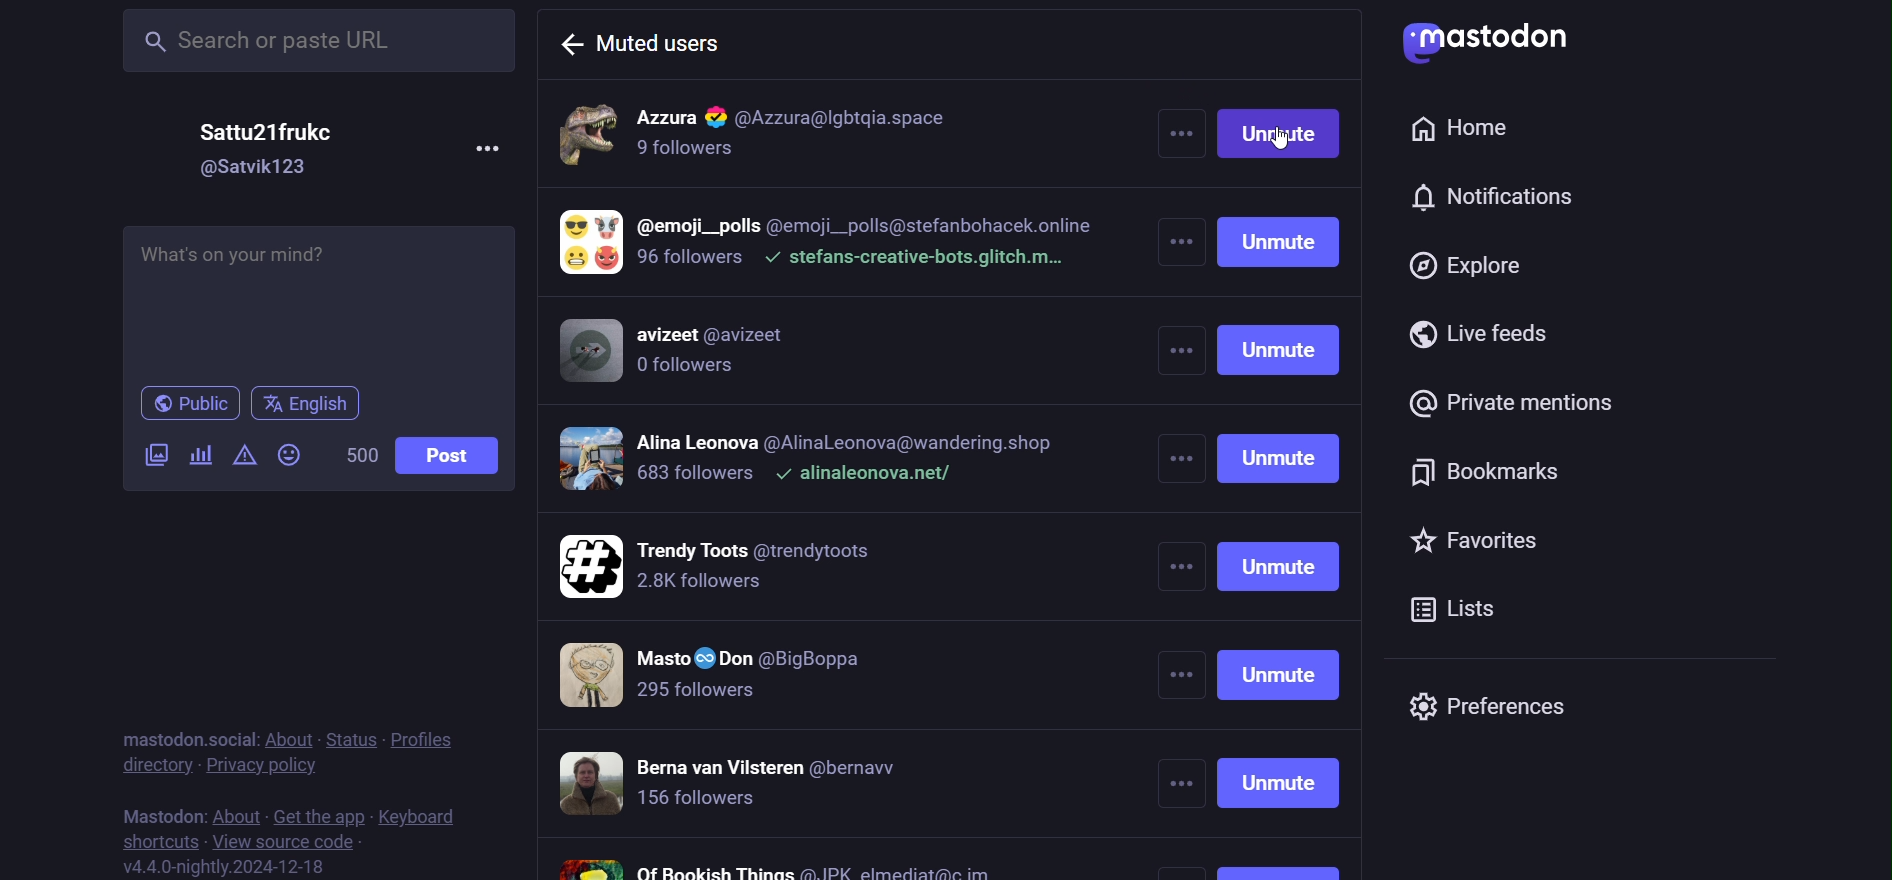 This screenshot has width=1892, height=880. Describe the element at coordinates (193, 404) in the screenshot. I see `public` at that location.